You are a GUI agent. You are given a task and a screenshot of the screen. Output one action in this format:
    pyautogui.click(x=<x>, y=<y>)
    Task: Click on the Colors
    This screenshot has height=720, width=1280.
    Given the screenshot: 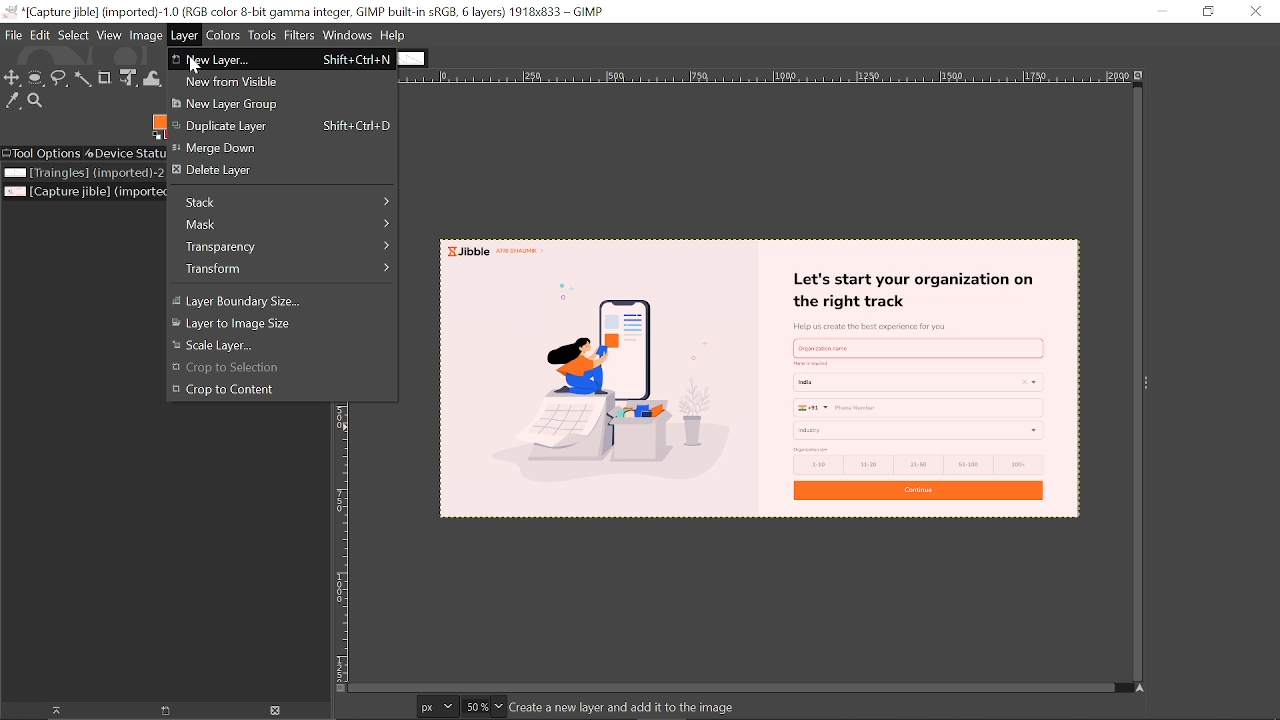 What is the action you would take?
    pyautogui.click(x=224, y=36)
    